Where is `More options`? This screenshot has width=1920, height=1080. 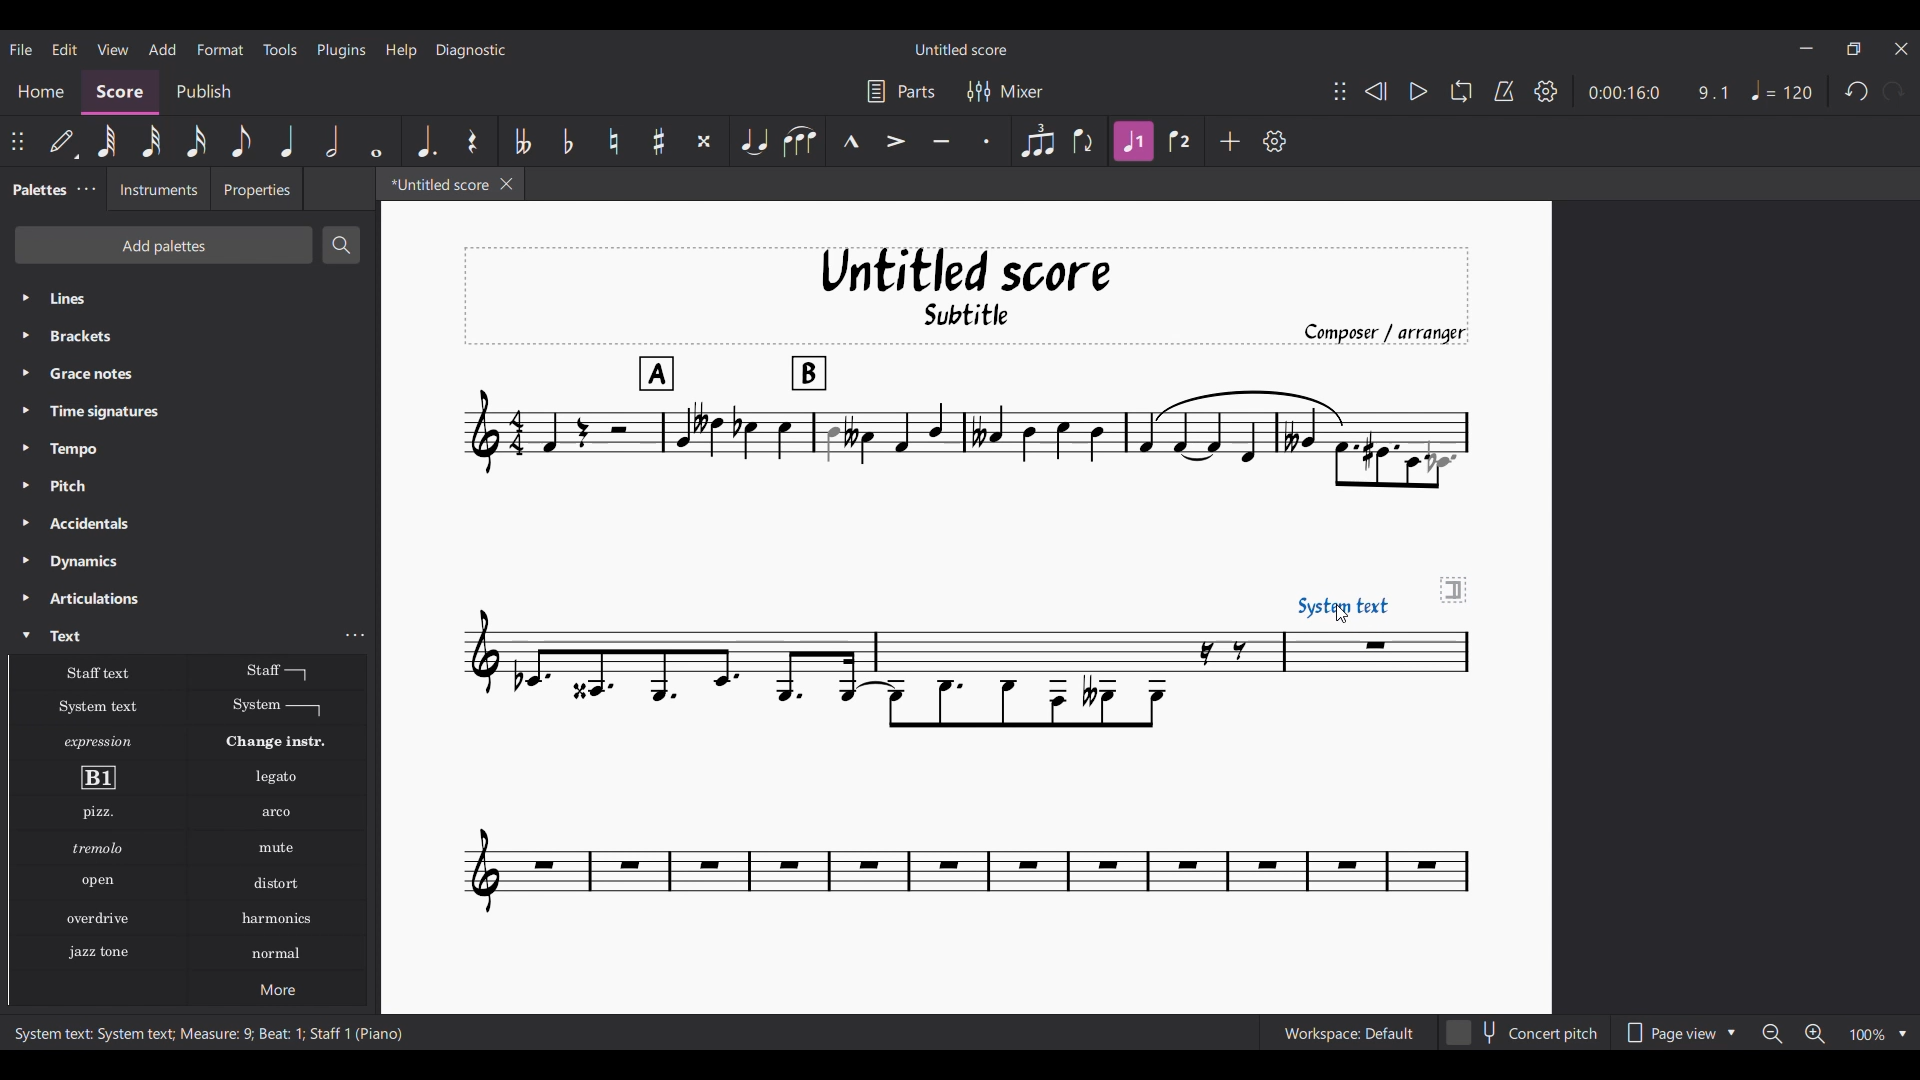
More options is located at coordinates (277, 988).